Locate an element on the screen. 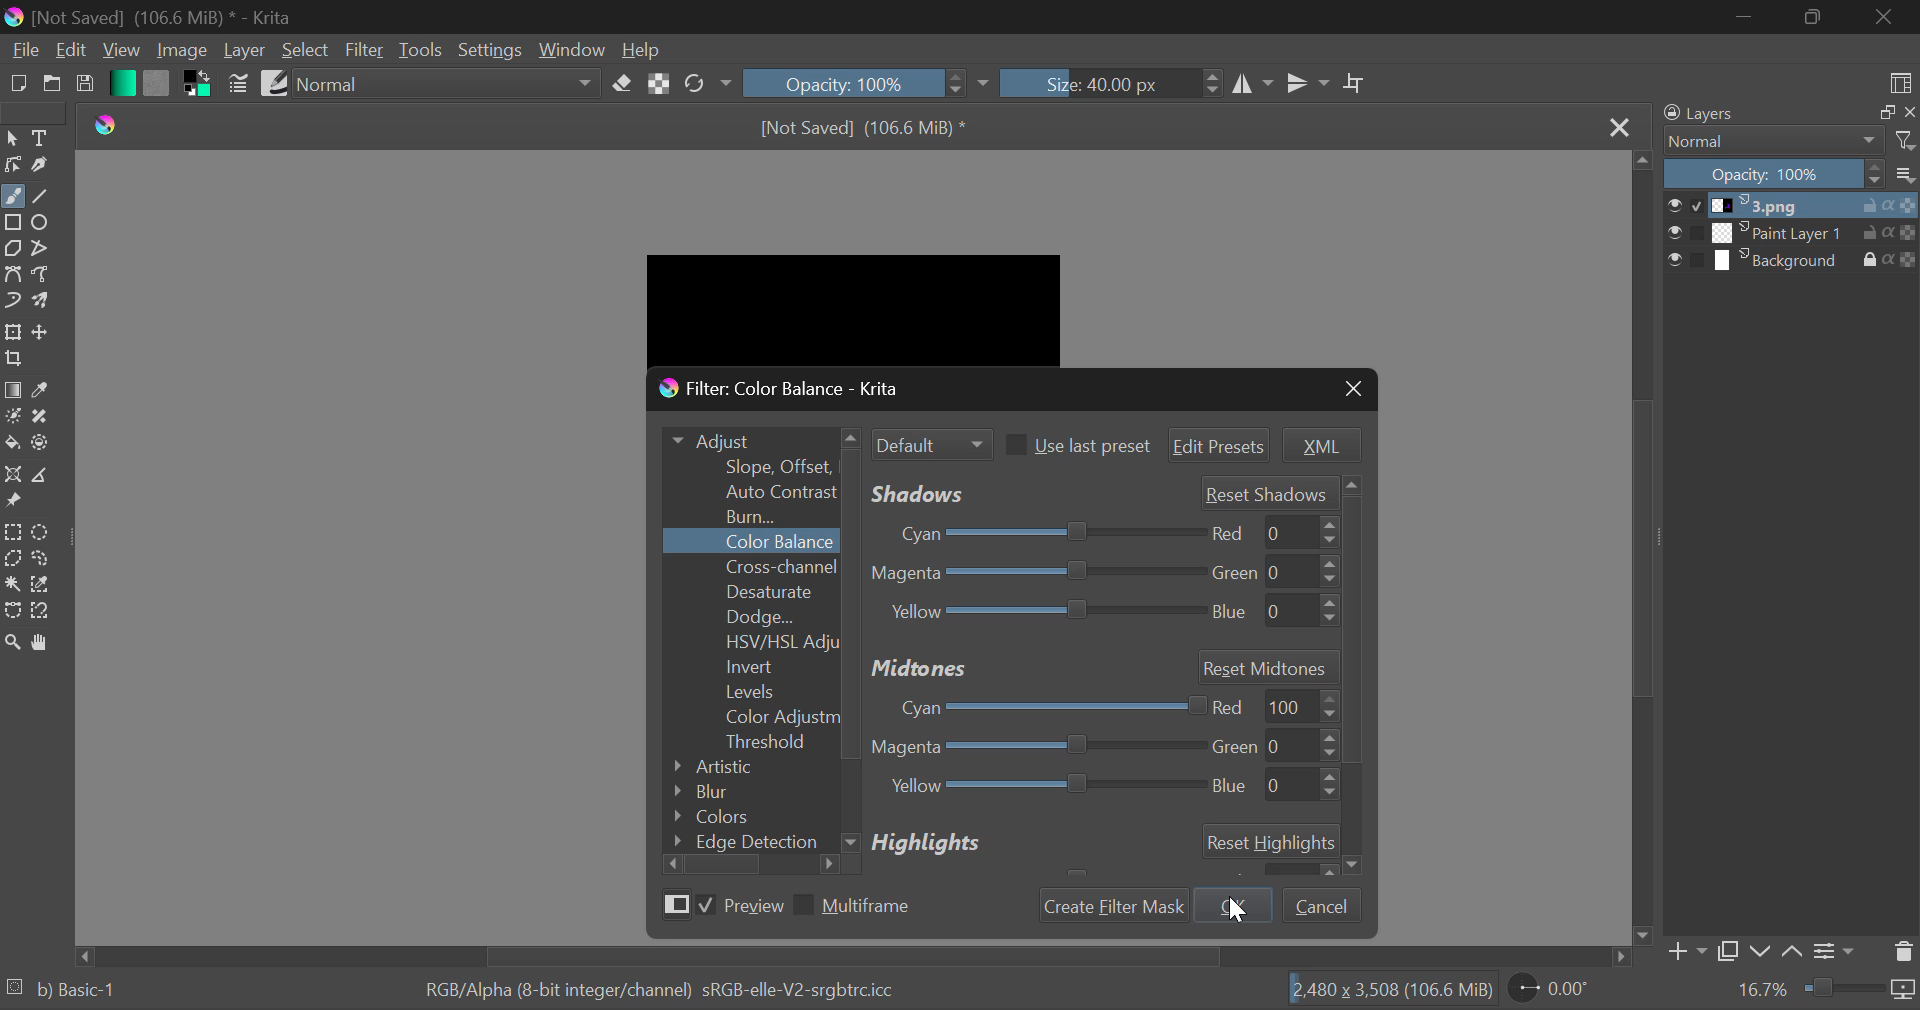  Auto Contrast is located at coordinates (774, 492).